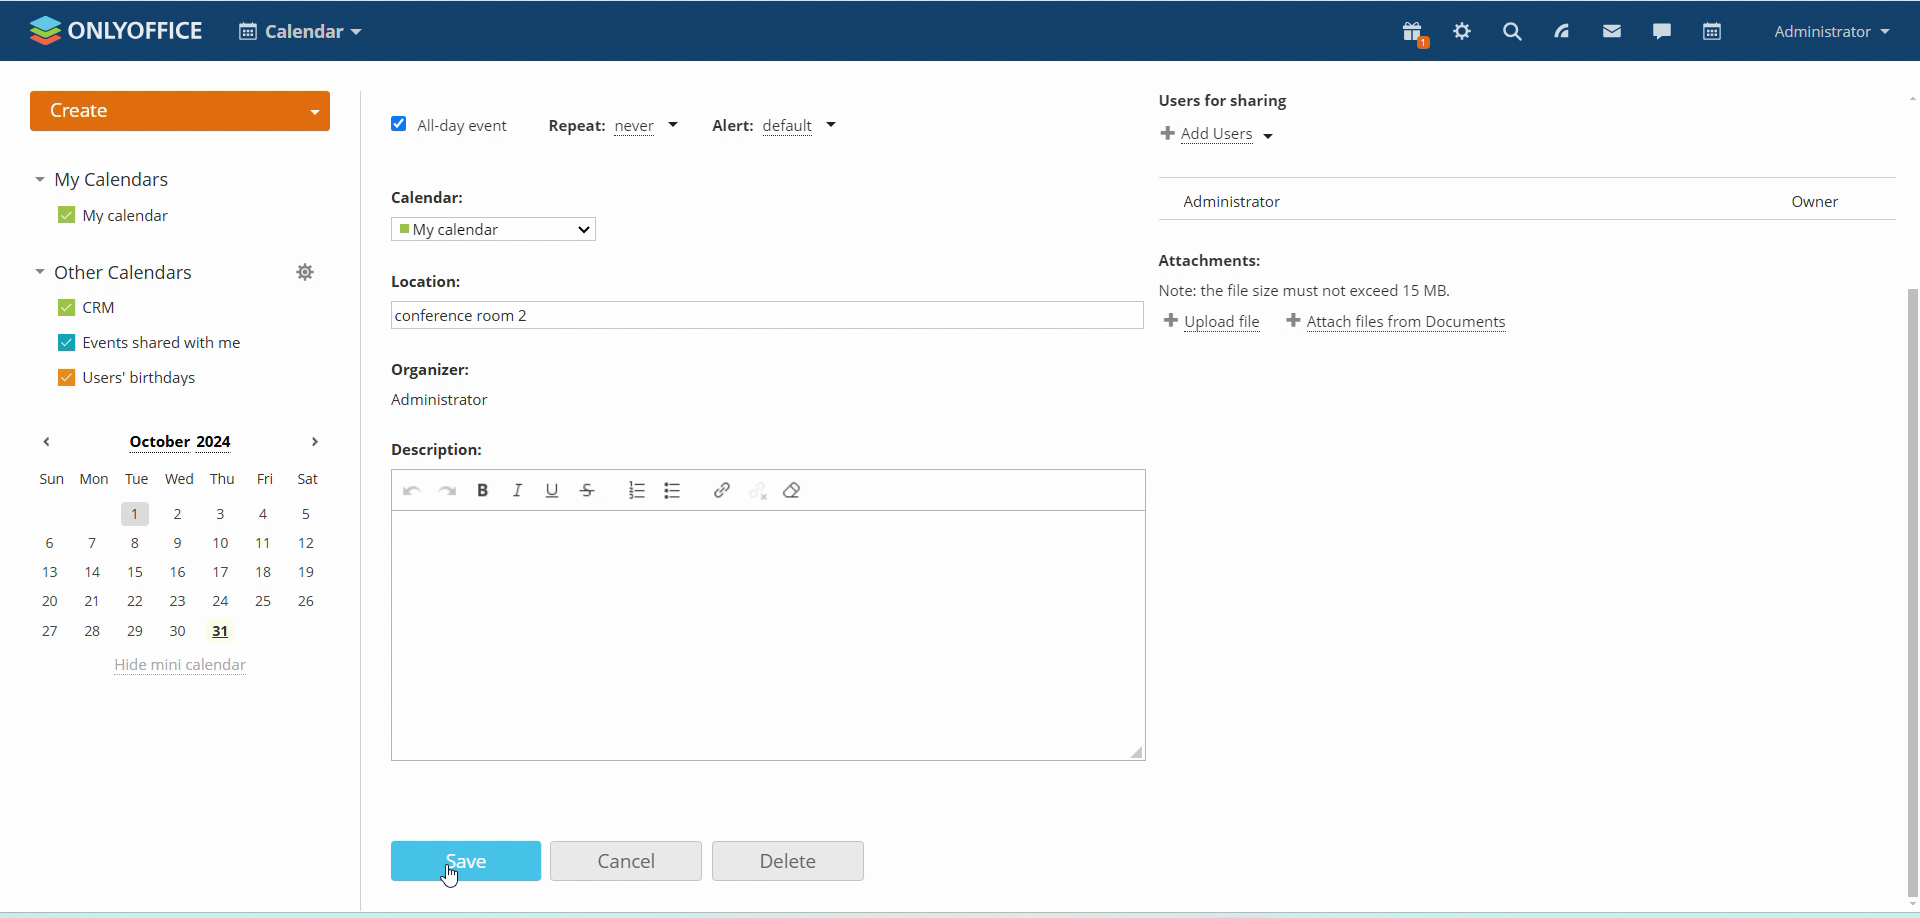 This screenshot has width=1920, height=918. What do you see at coordinates (439, 402) in the screenshot?
I see `Administrator` at bounding box center [439, 402].